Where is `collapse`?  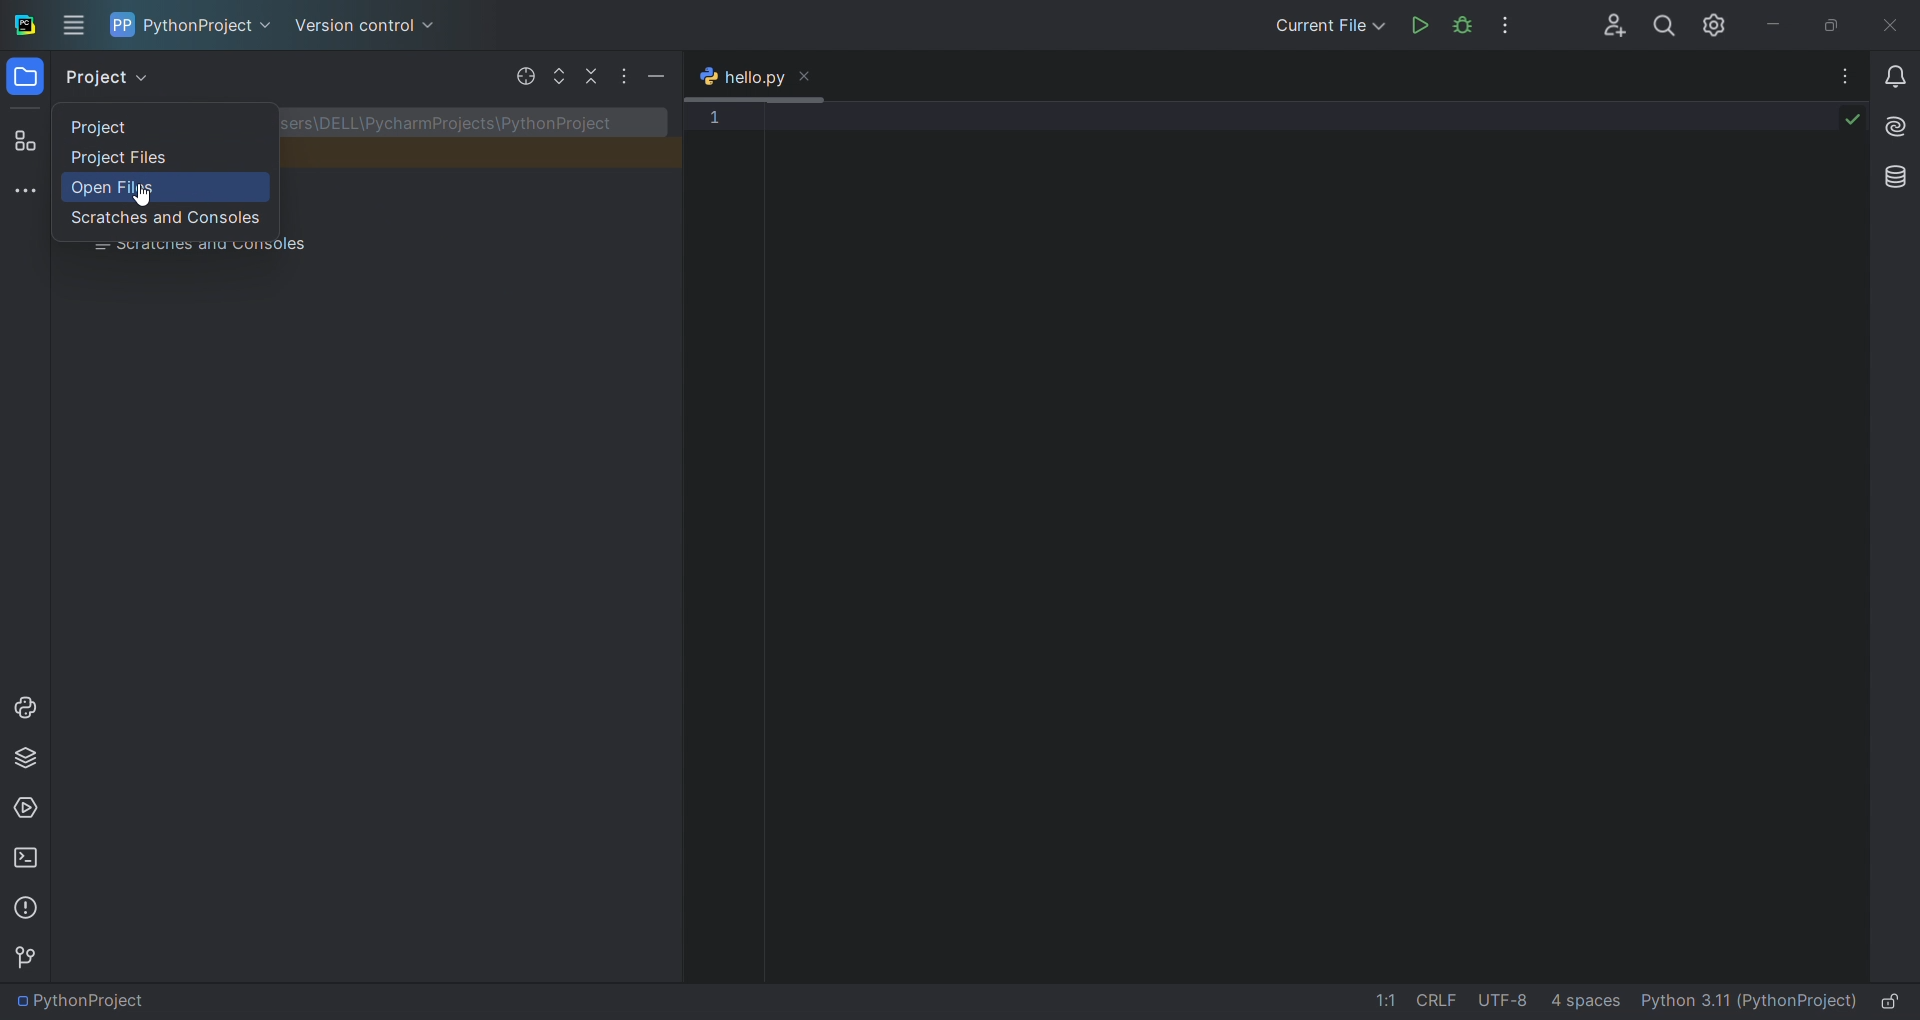 collapse is located at coordinates (589, 75).